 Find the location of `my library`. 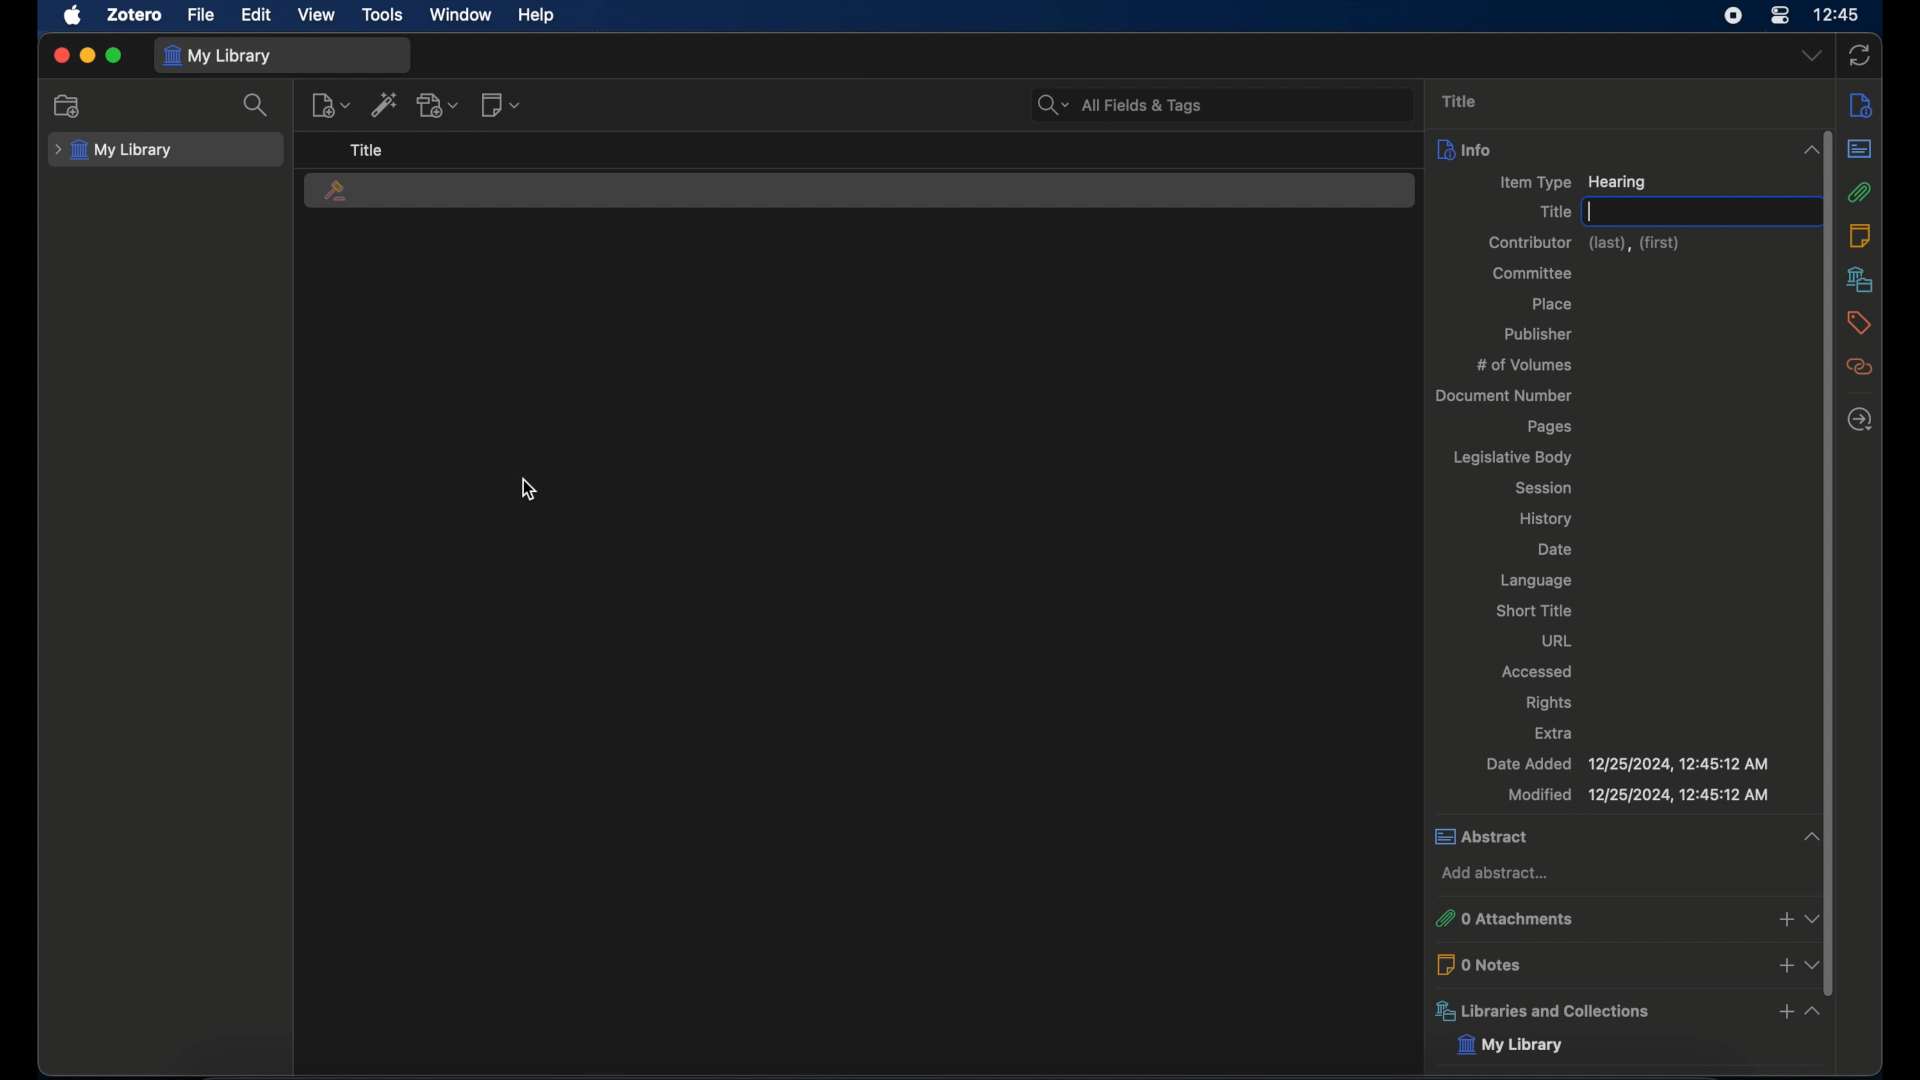

my library is located at coordinates (113, 151).